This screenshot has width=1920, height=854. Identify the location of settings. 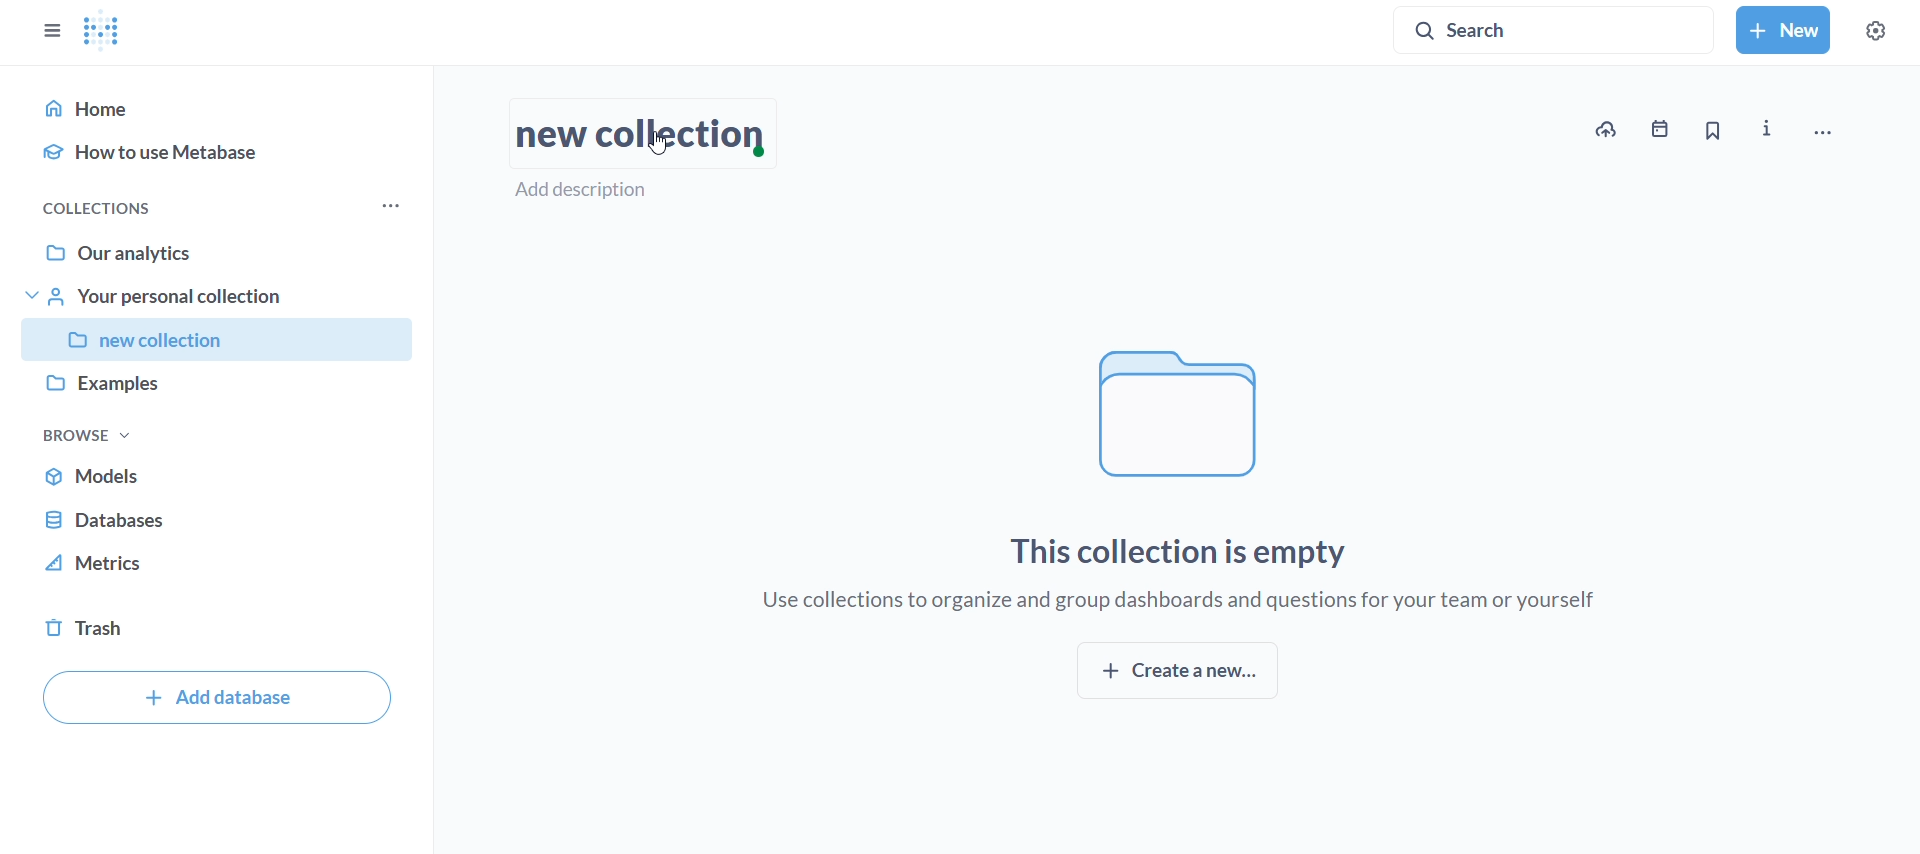
(1886, 26).